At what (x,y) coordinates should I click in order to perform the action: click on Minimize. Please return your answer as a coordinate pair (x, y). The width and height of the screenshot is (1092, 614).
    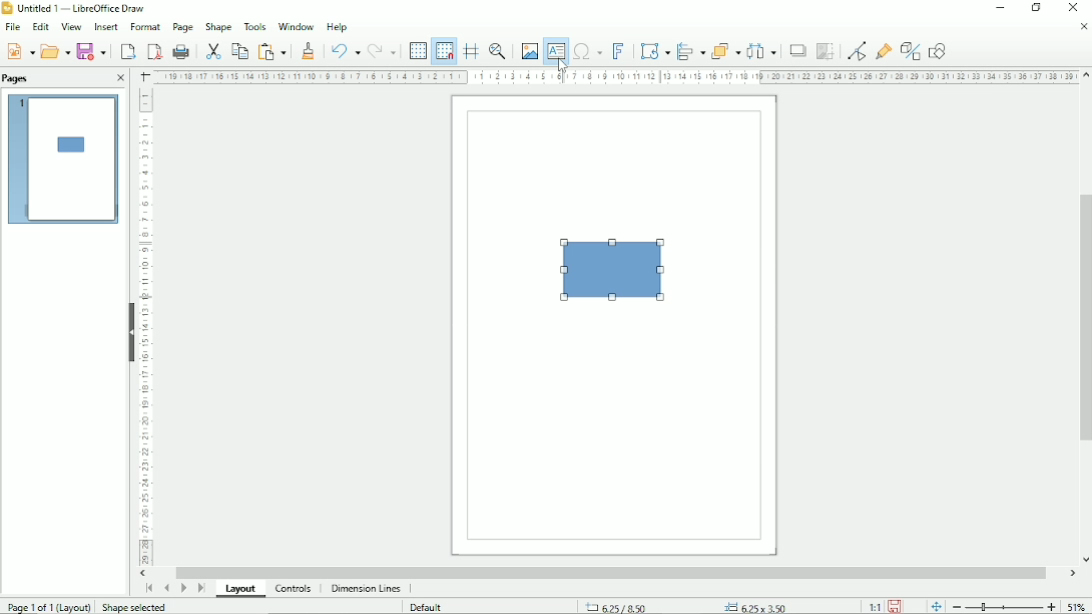
    Looking at the image, I should click on (1001, 8).